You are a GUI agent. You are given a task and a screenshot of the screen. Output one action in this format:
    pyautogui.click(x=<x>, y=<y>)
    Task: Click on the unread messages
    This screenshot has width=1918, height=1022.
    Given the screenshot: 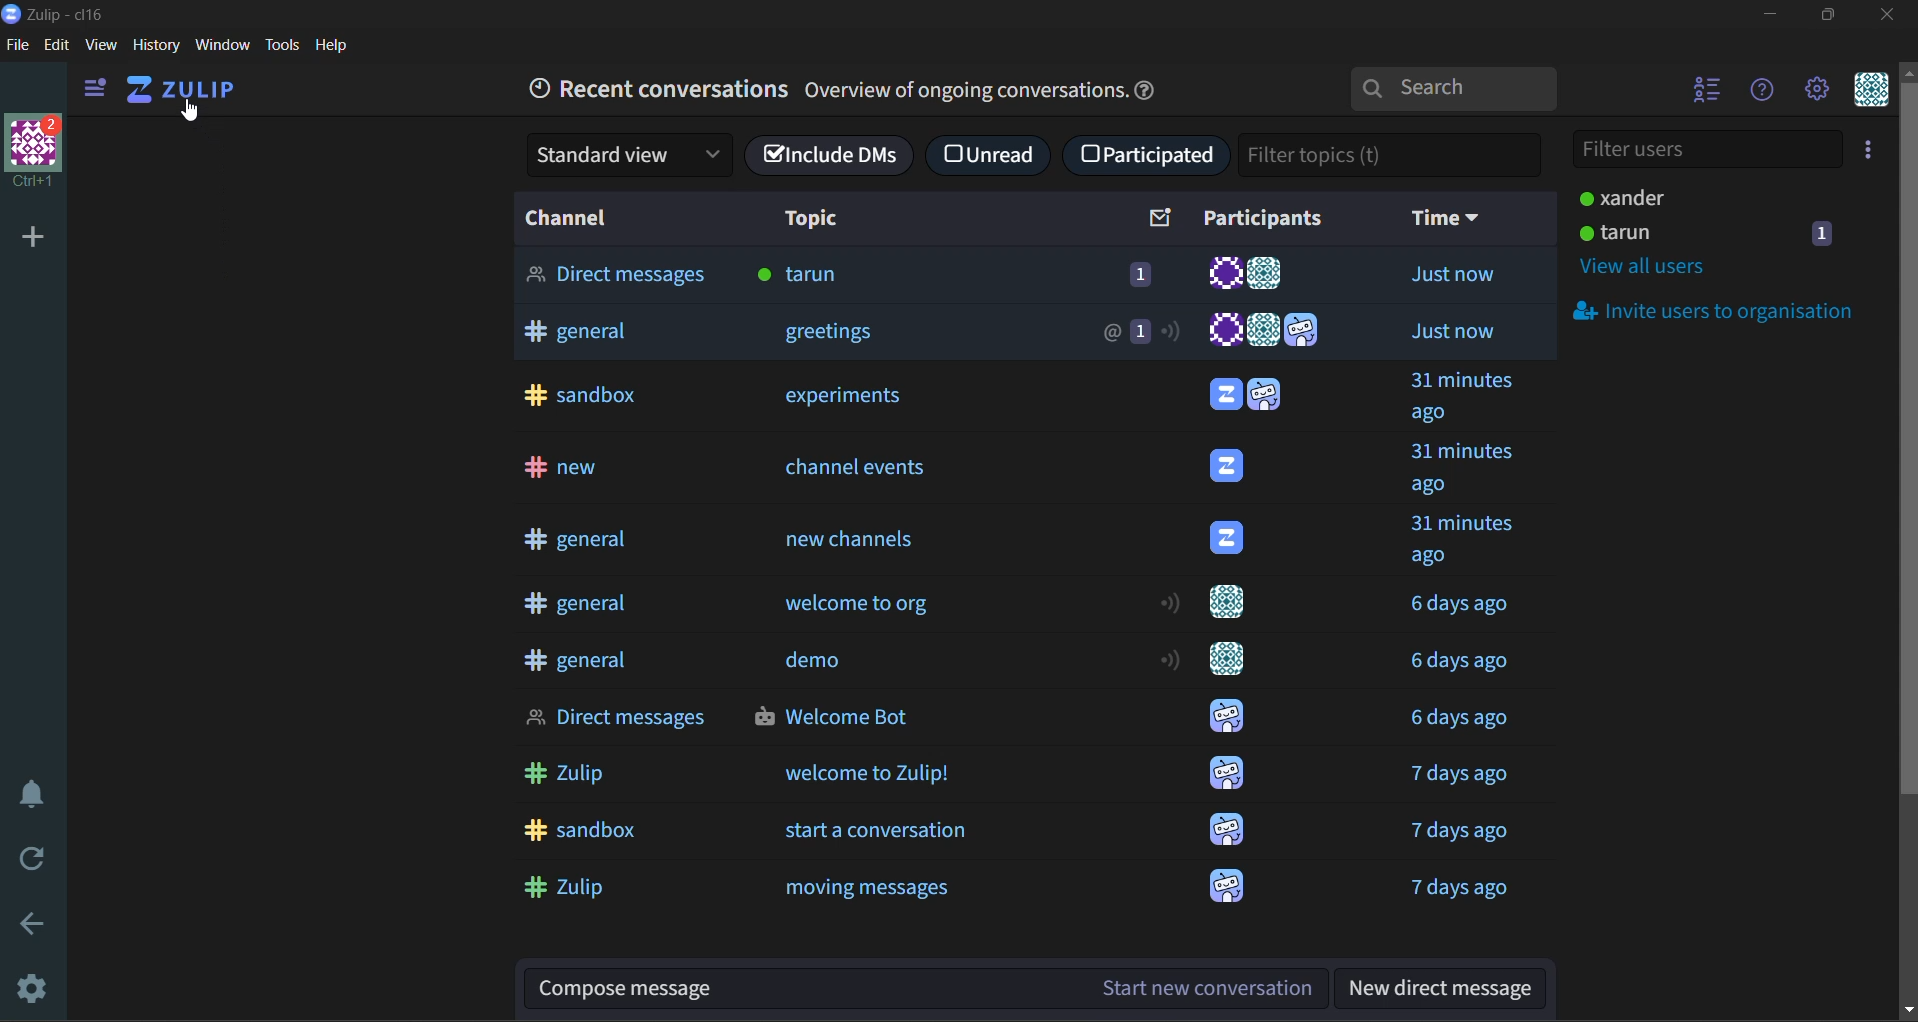 What is the action you would take?
    pyautogui.click(x=1140, y=308)
    